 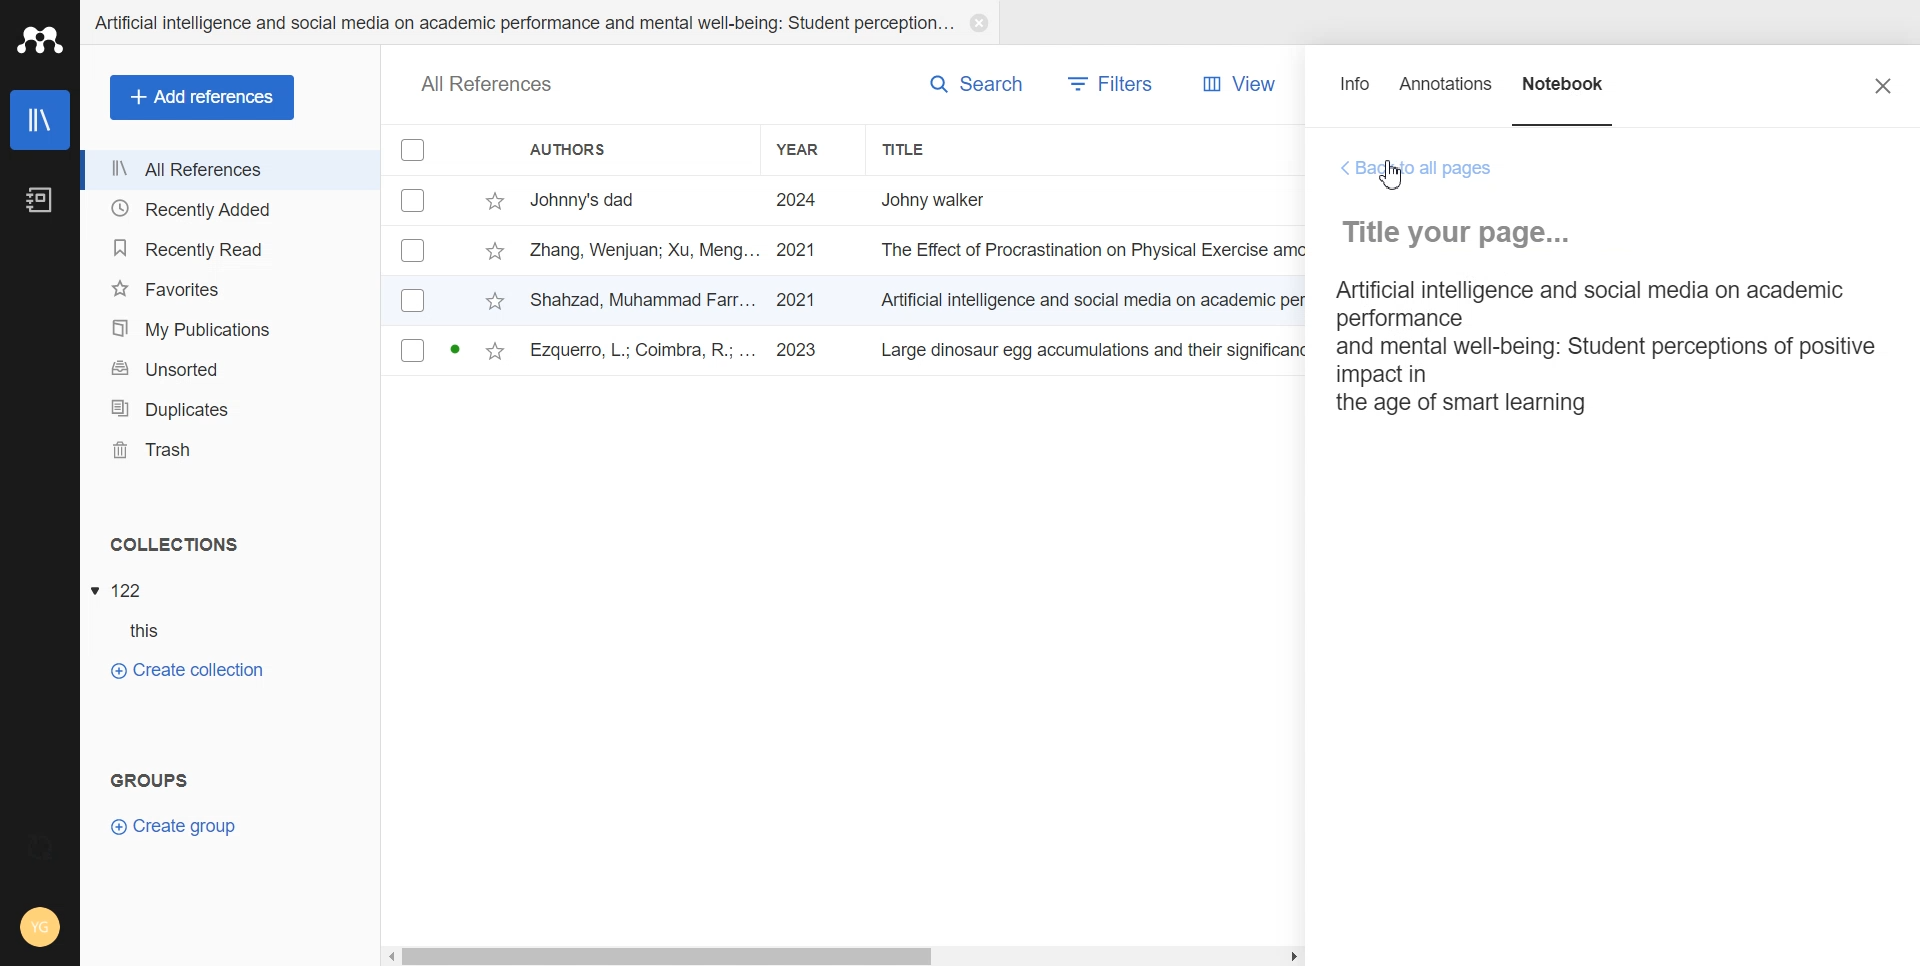 What do you see at coordinates (1447, 93) in the screenshot?
I see `Annotations` at bounding box center [1447, 93].